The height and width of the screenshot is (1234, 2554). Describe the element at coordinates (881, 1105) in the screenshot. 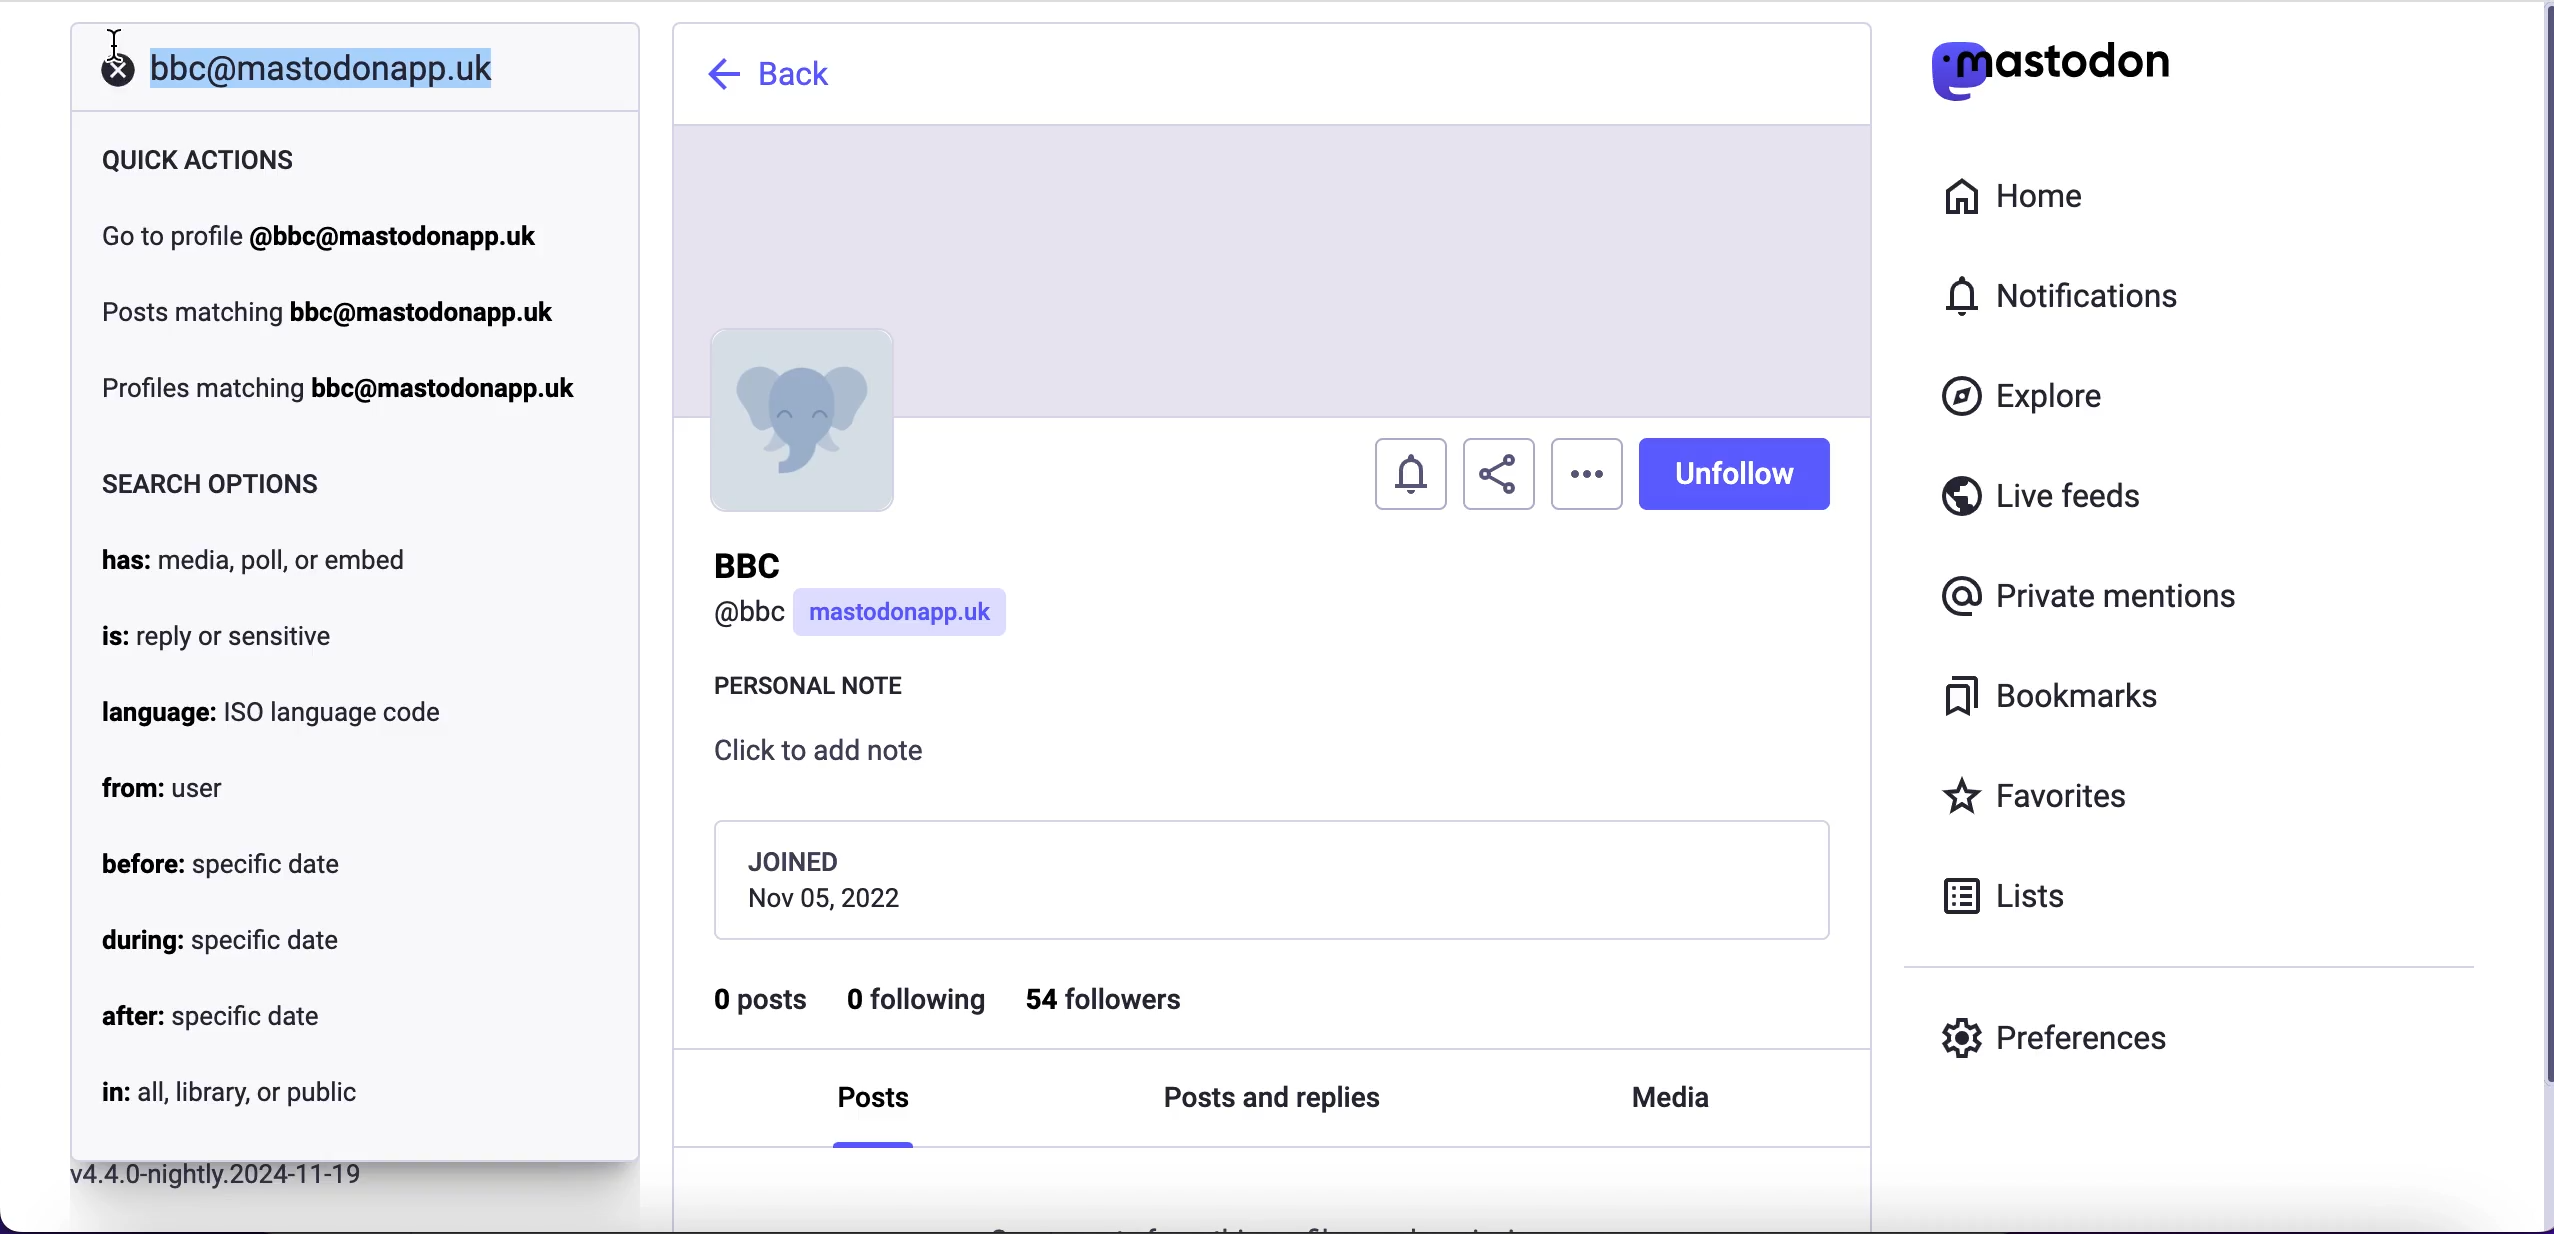

I see `posts` at that location.